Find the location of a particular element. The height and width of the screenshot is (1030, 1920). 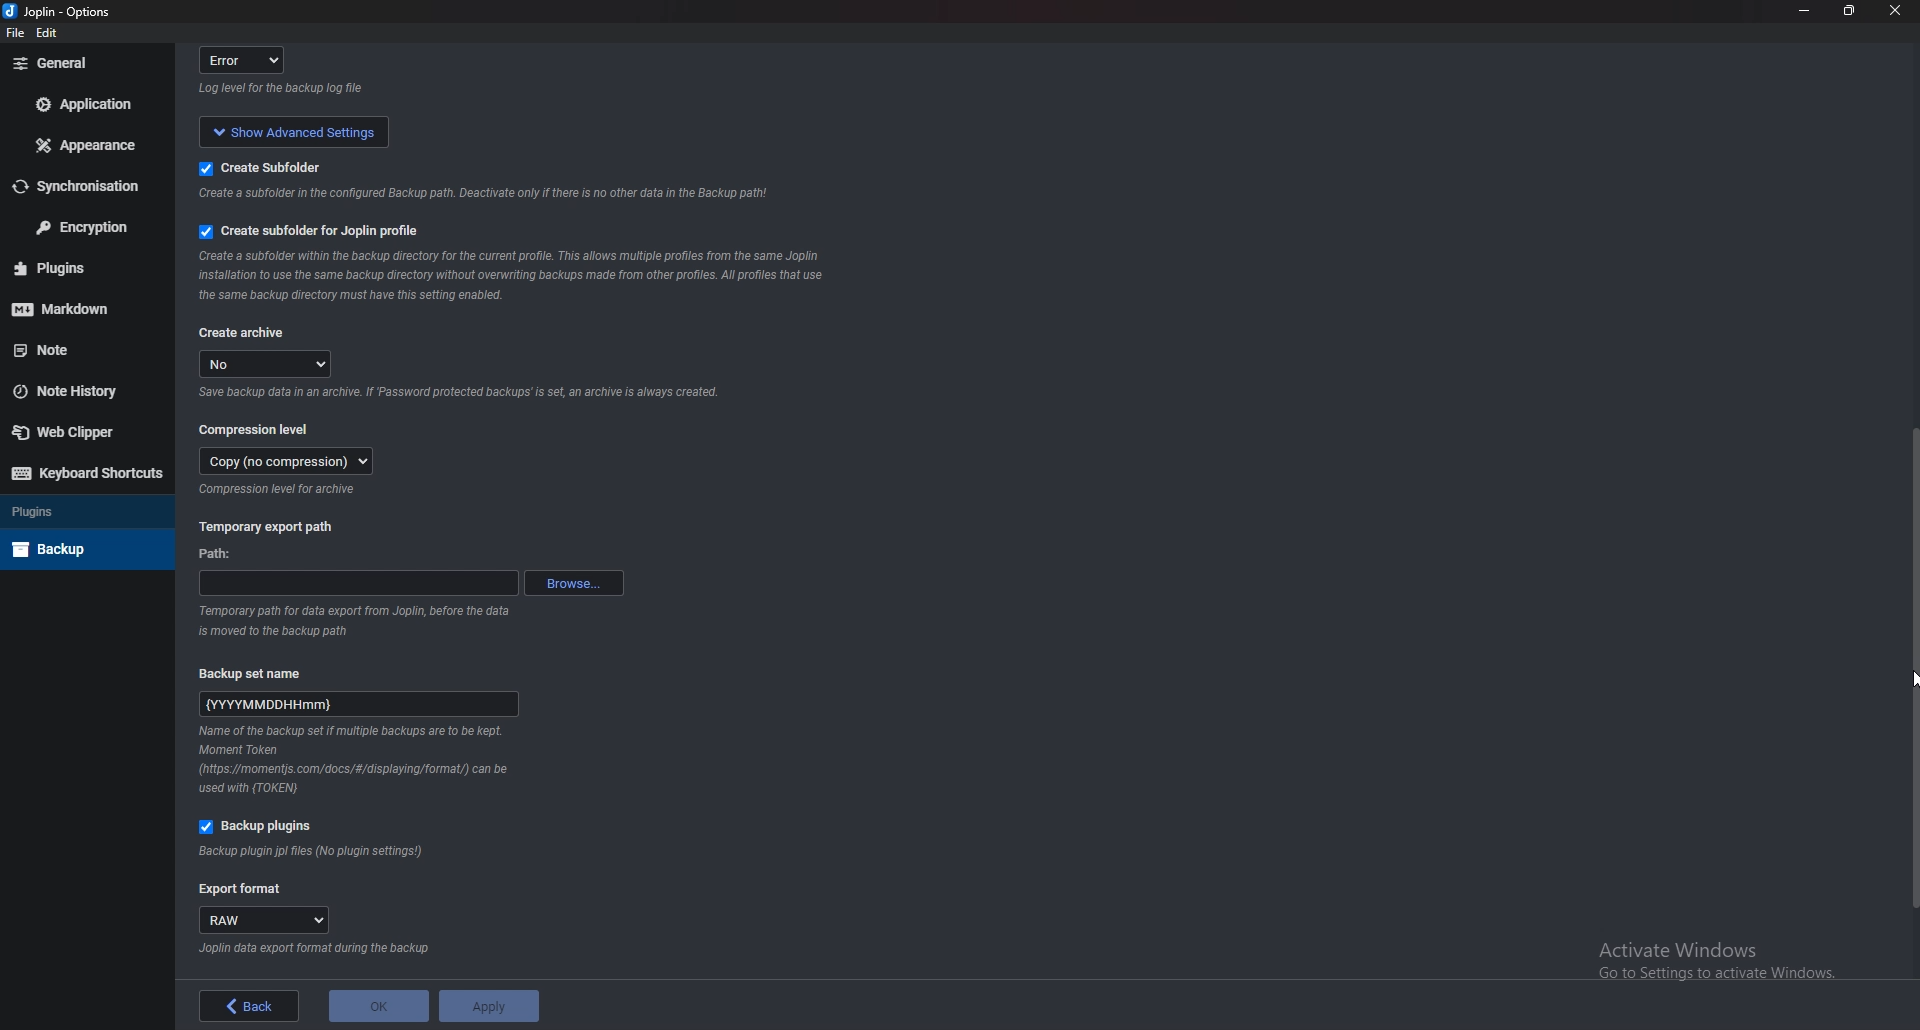

Compression level is located at coordinates (258, 428).